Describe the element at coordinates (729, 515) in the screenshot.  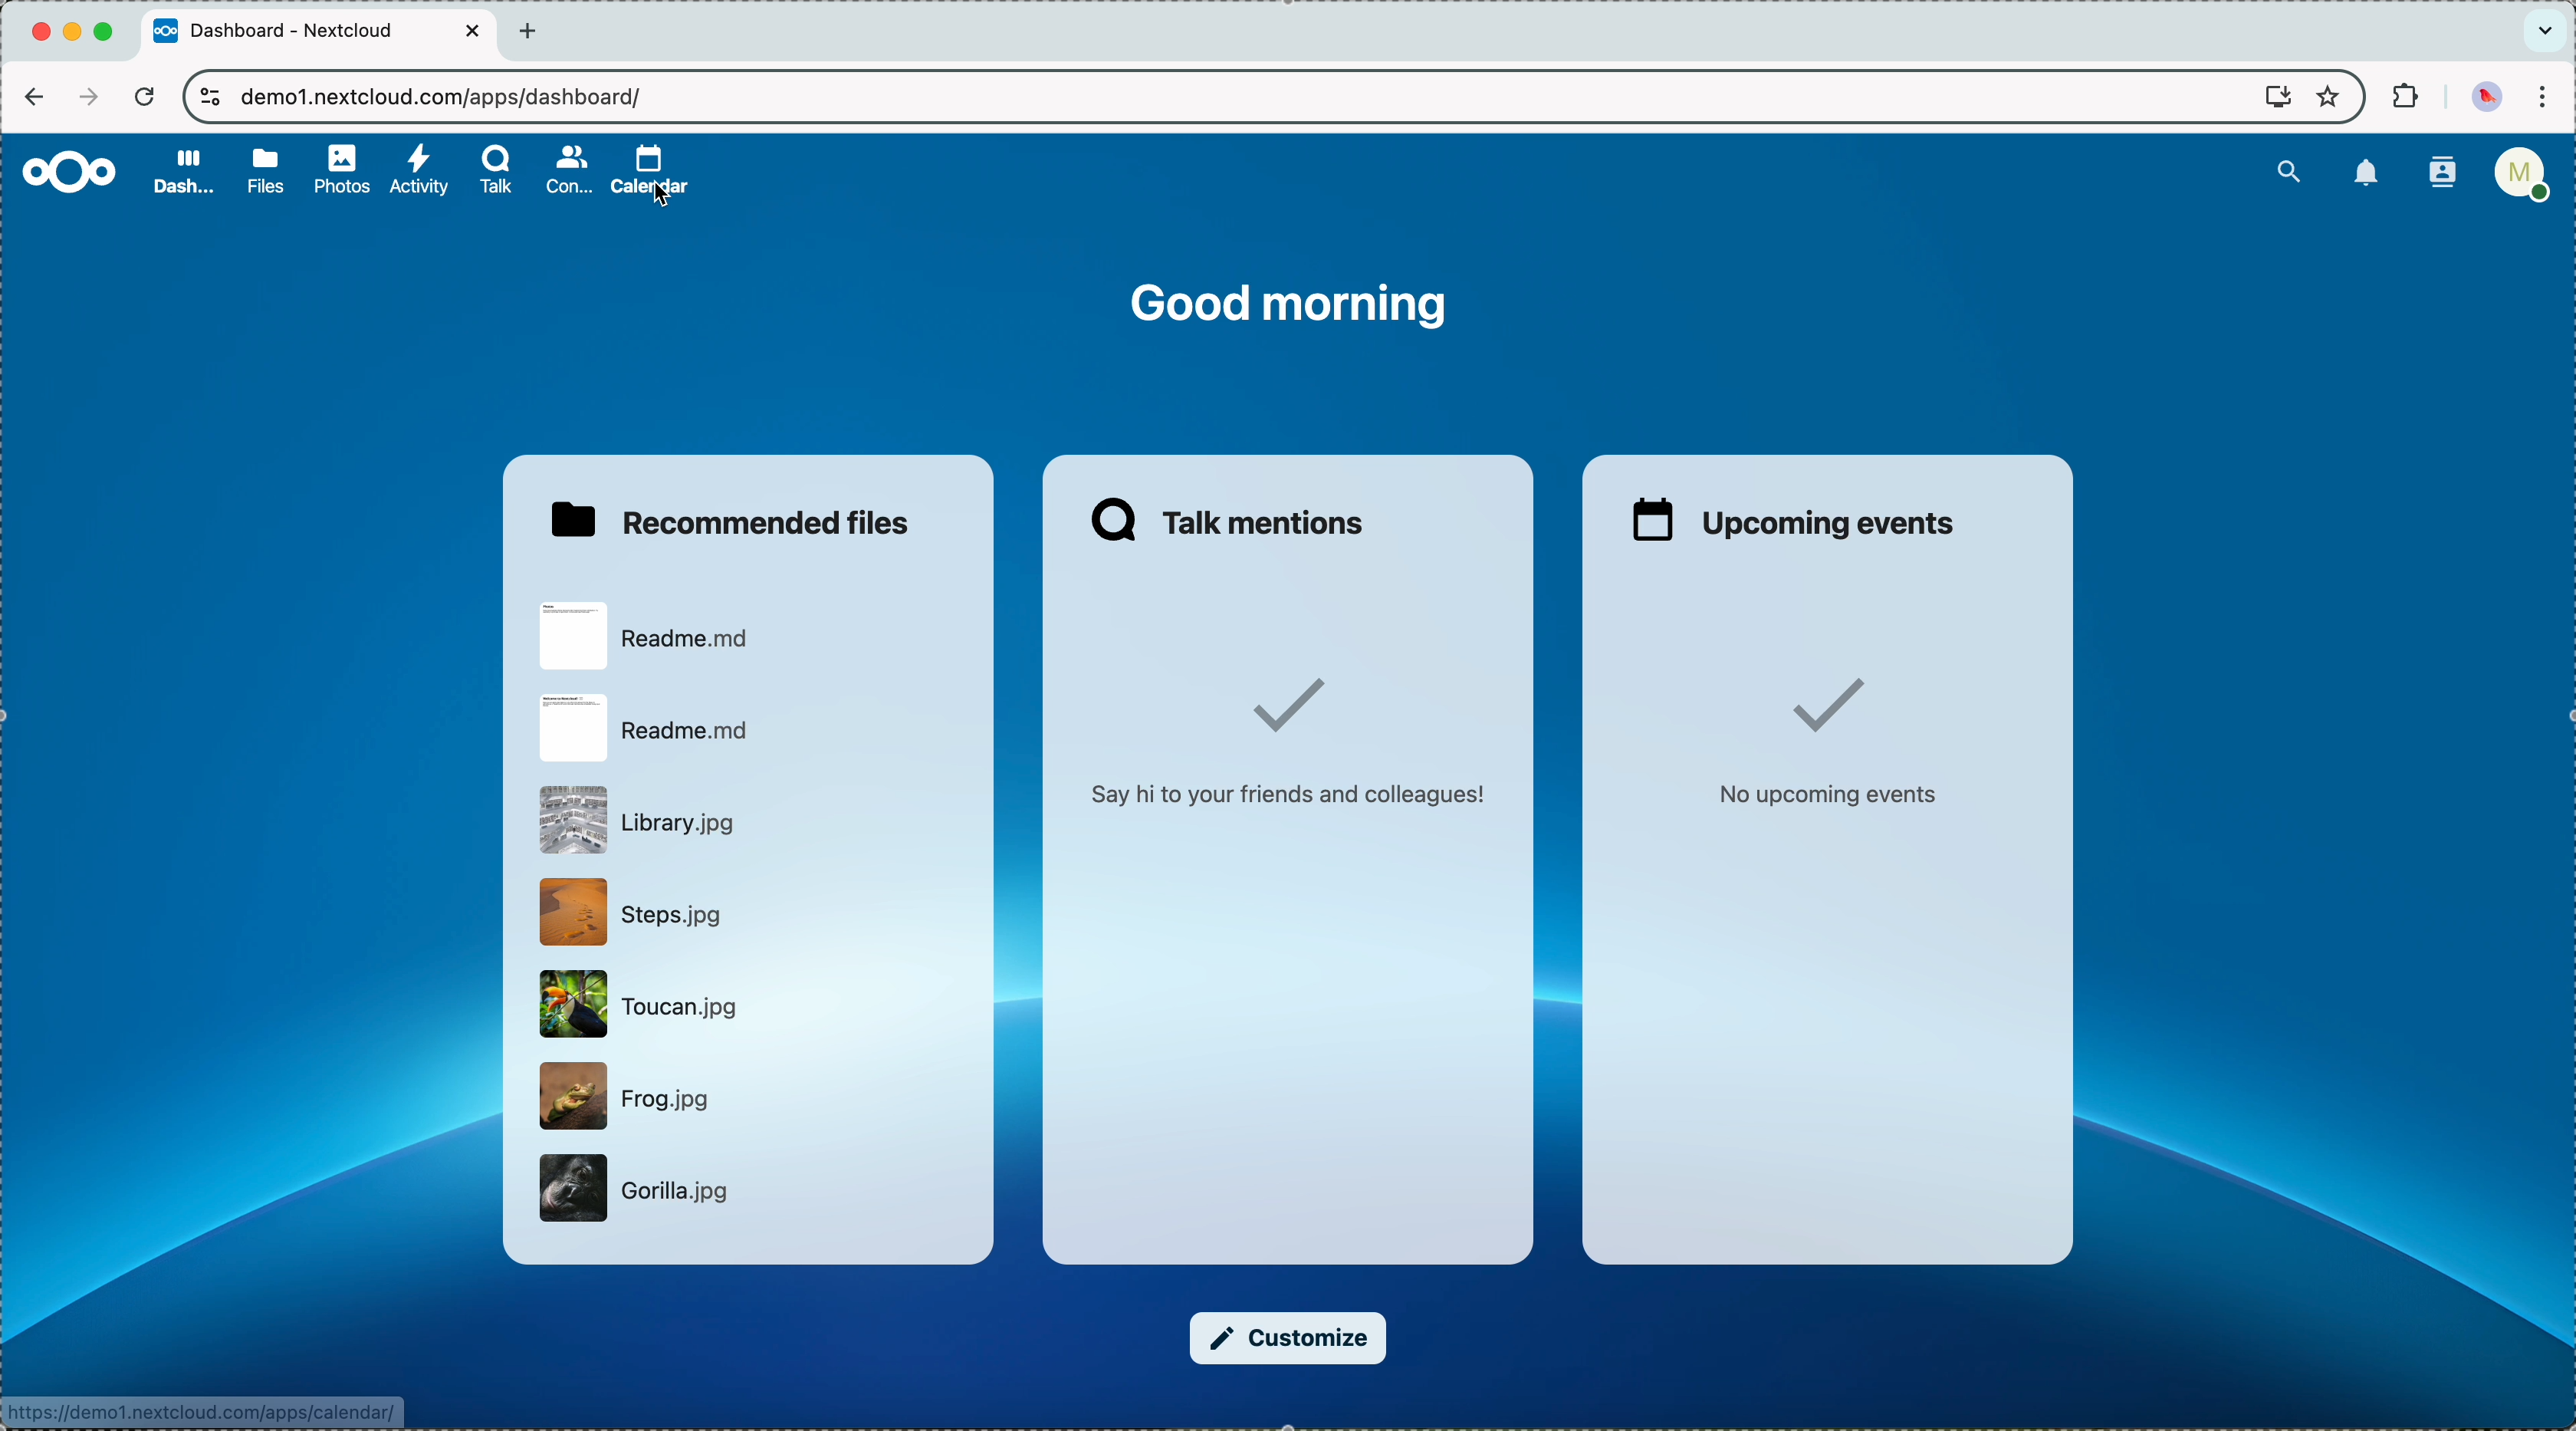
I see `recommended files` at that location.